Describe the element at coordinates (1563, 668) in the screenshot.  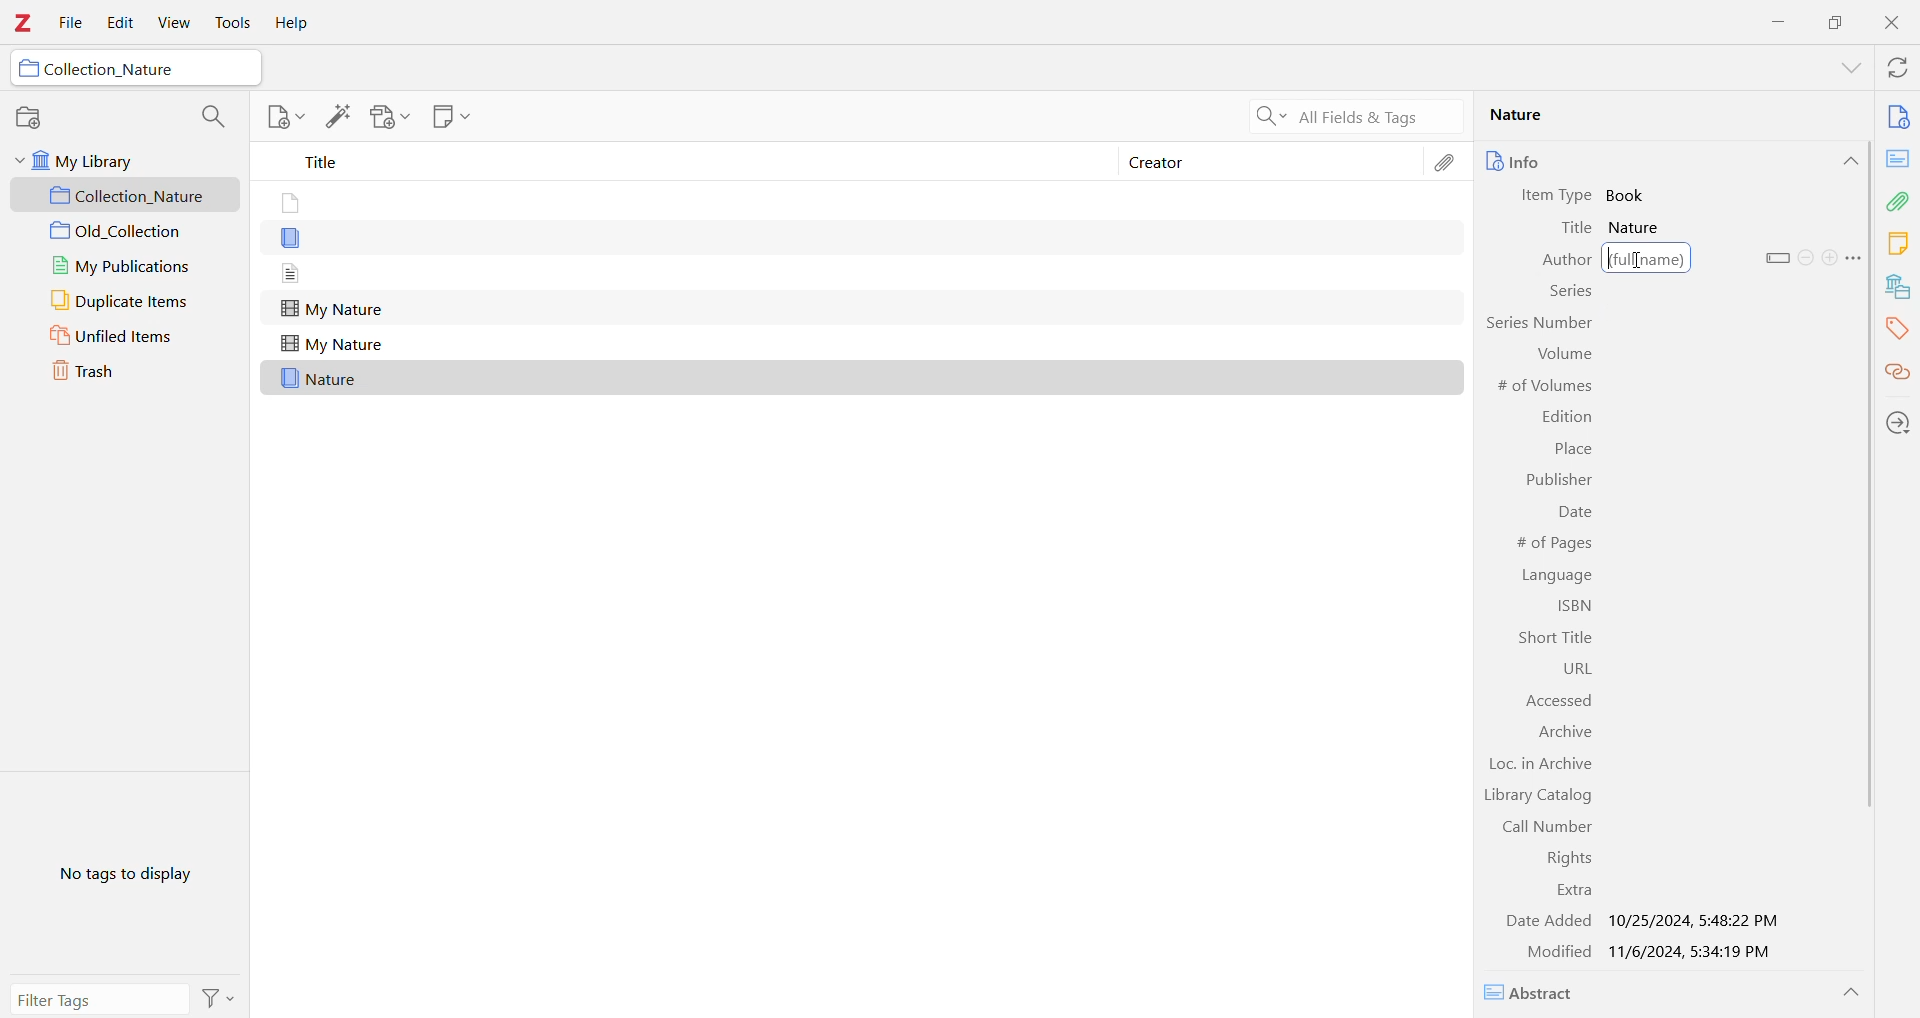
I see `URL` at that location.